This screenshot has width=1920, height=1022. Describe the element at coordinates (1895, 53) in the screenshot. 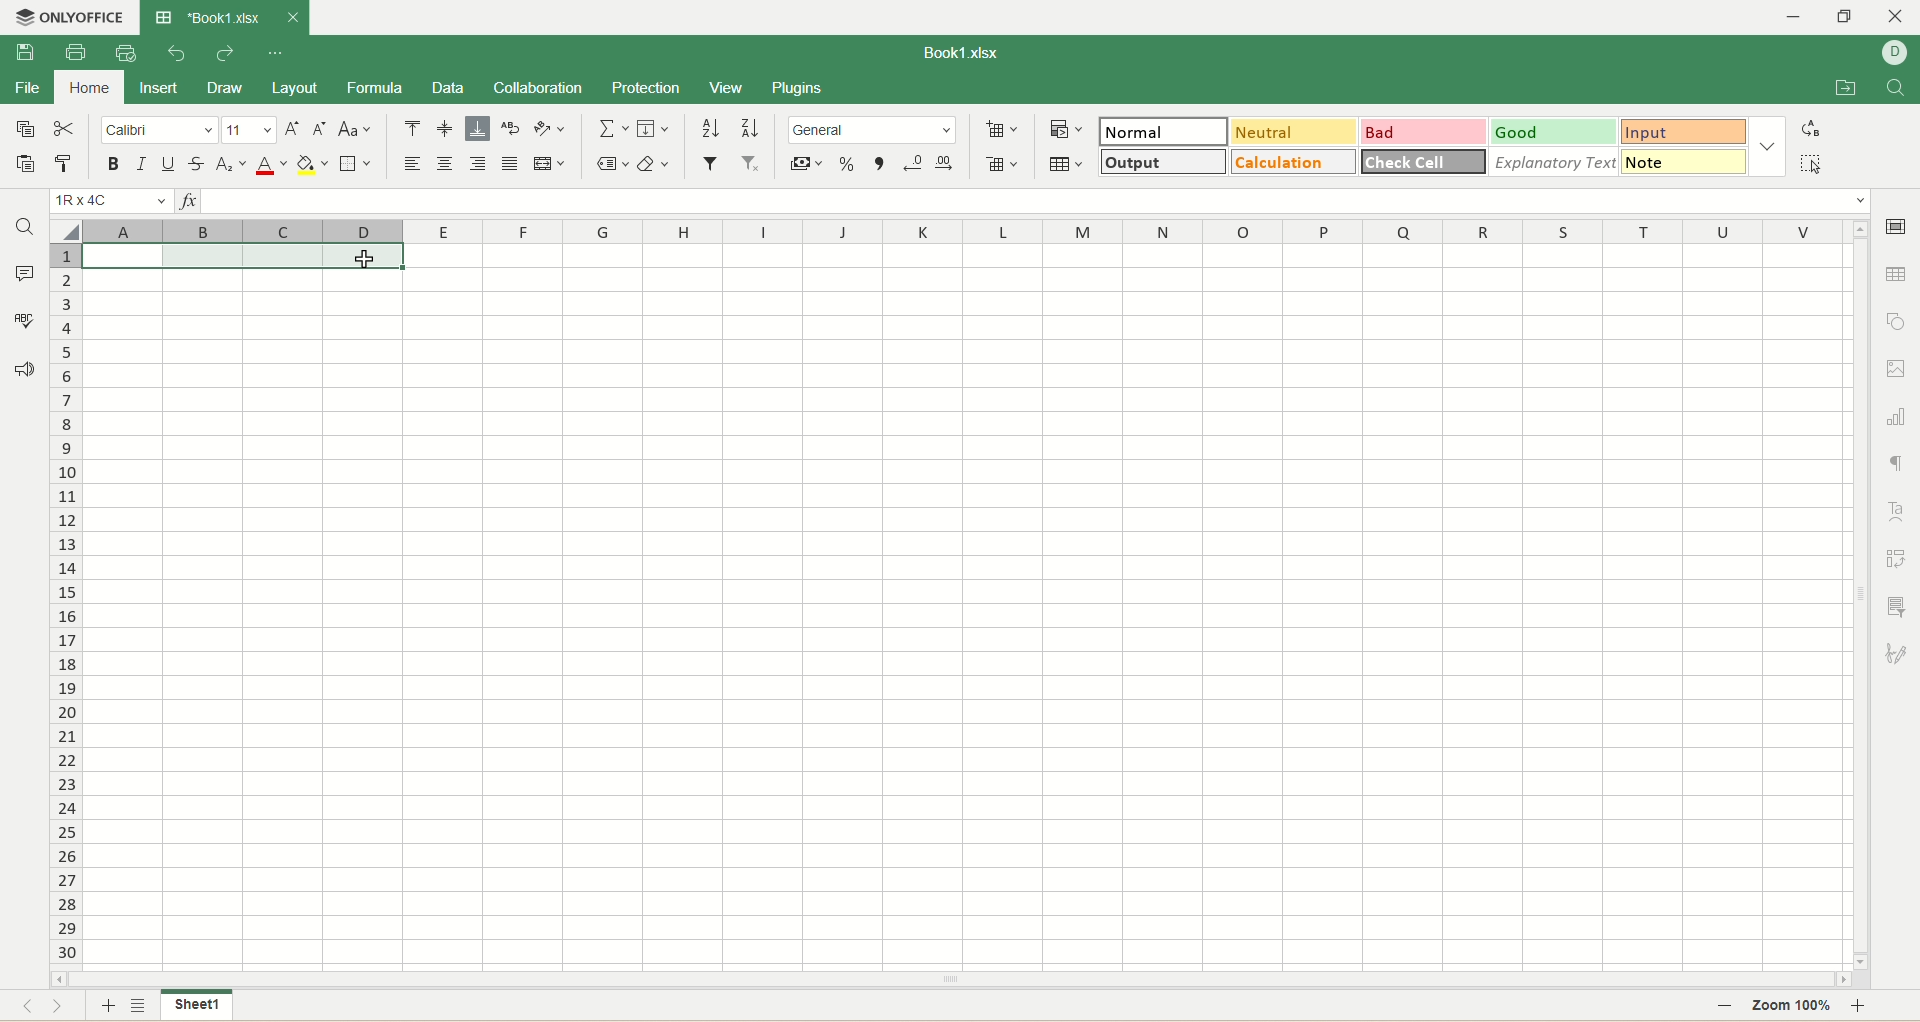

I see `username` at that location.